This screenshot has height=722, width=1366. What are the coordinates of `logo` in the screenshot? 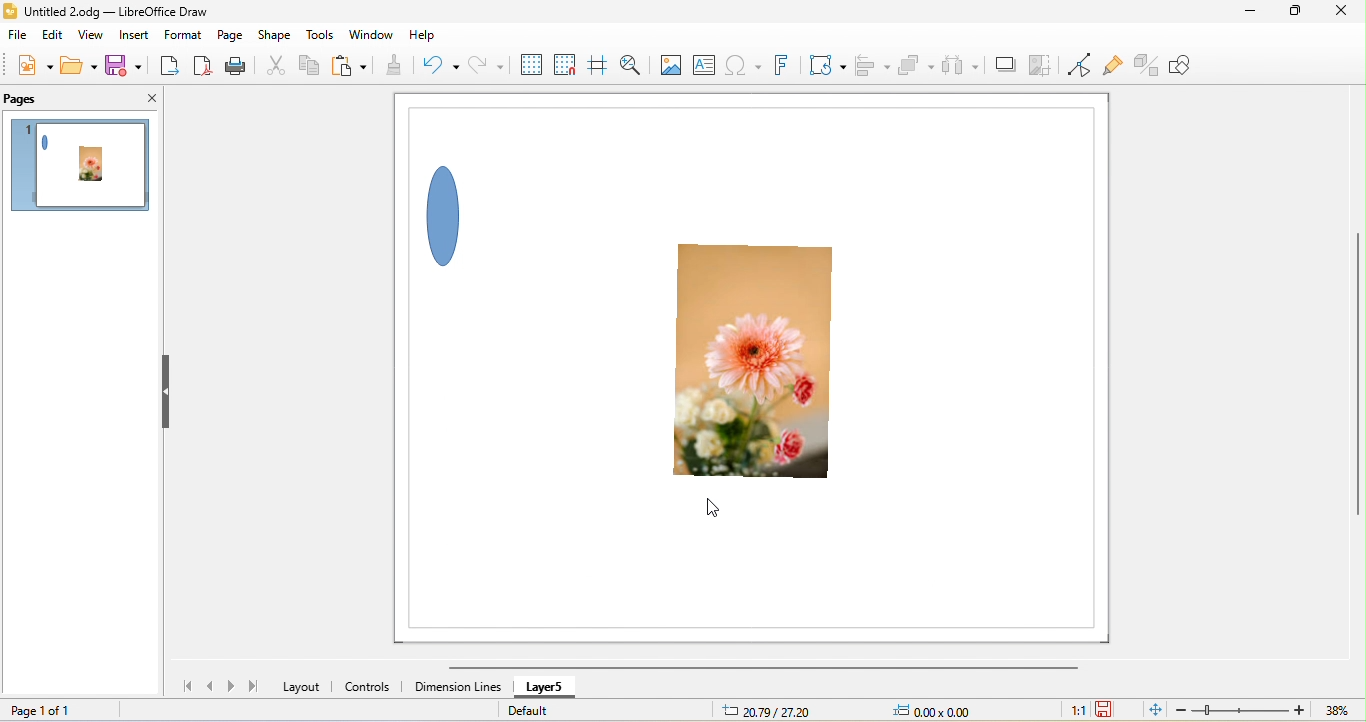 It's located at (11, 11).